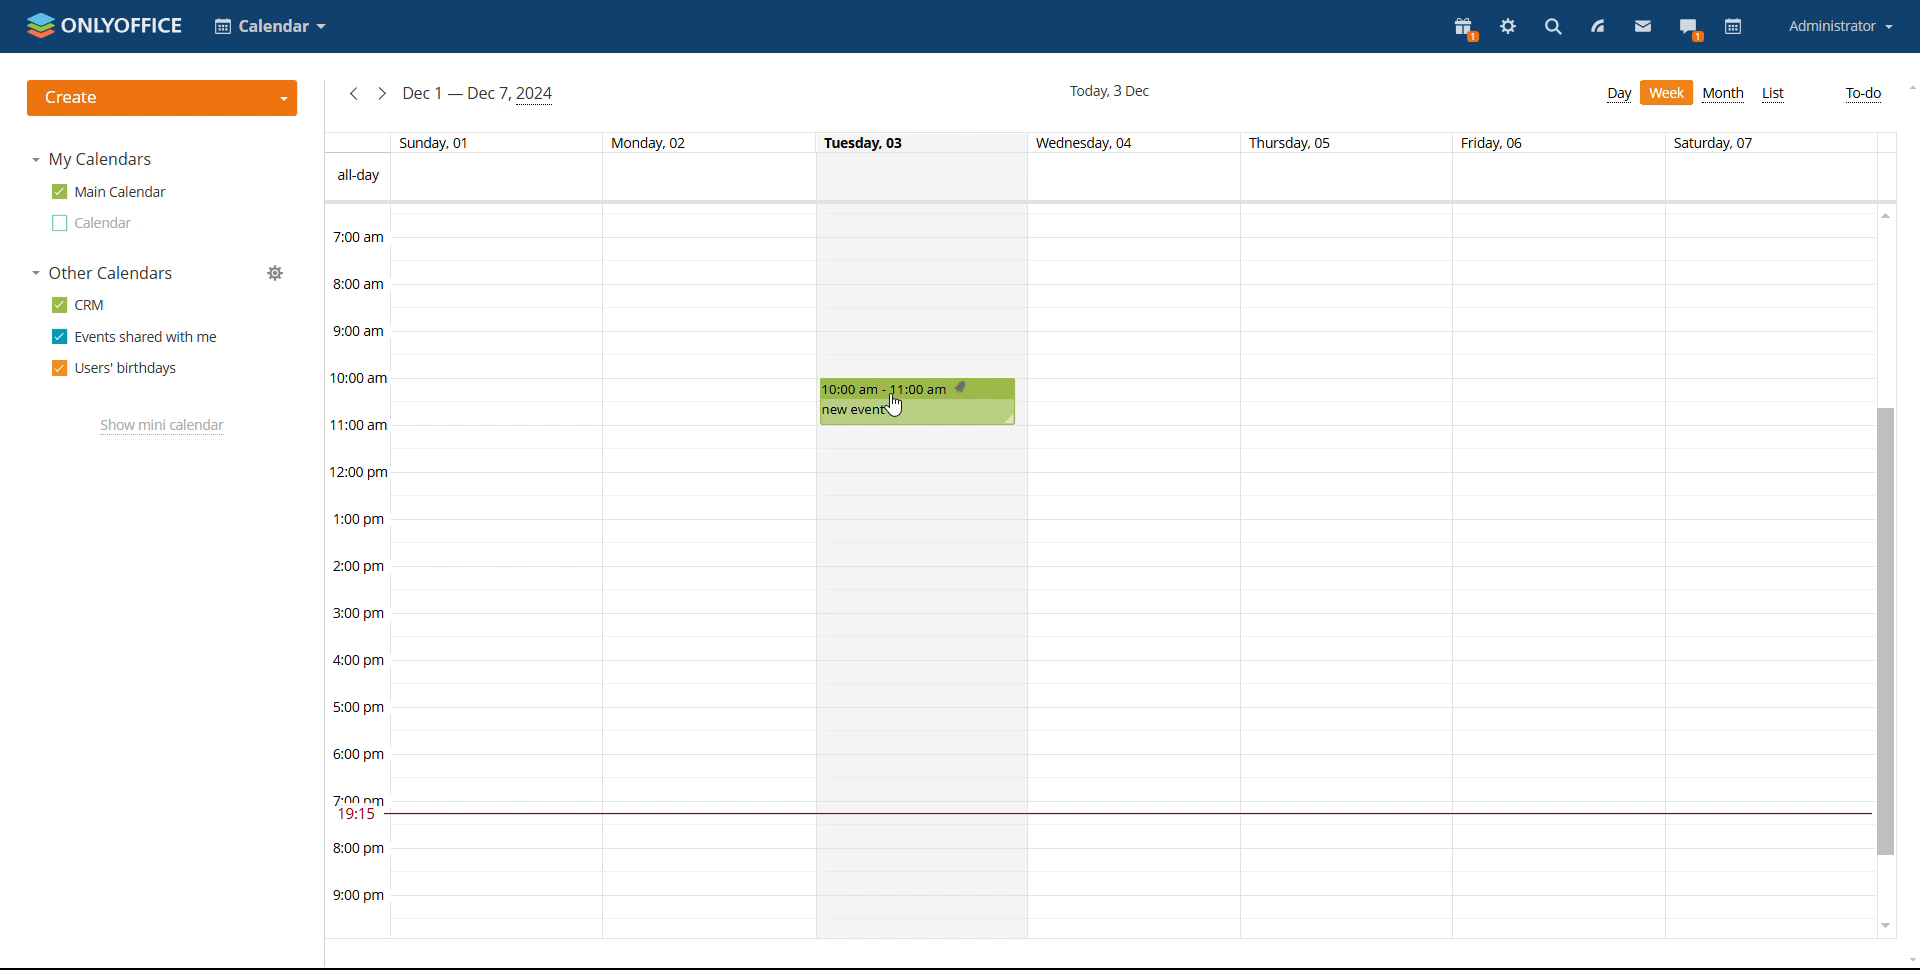 The height and width of the screenshot is (970, 1920). I want to click on 8:00 pm, so click(359, 848).